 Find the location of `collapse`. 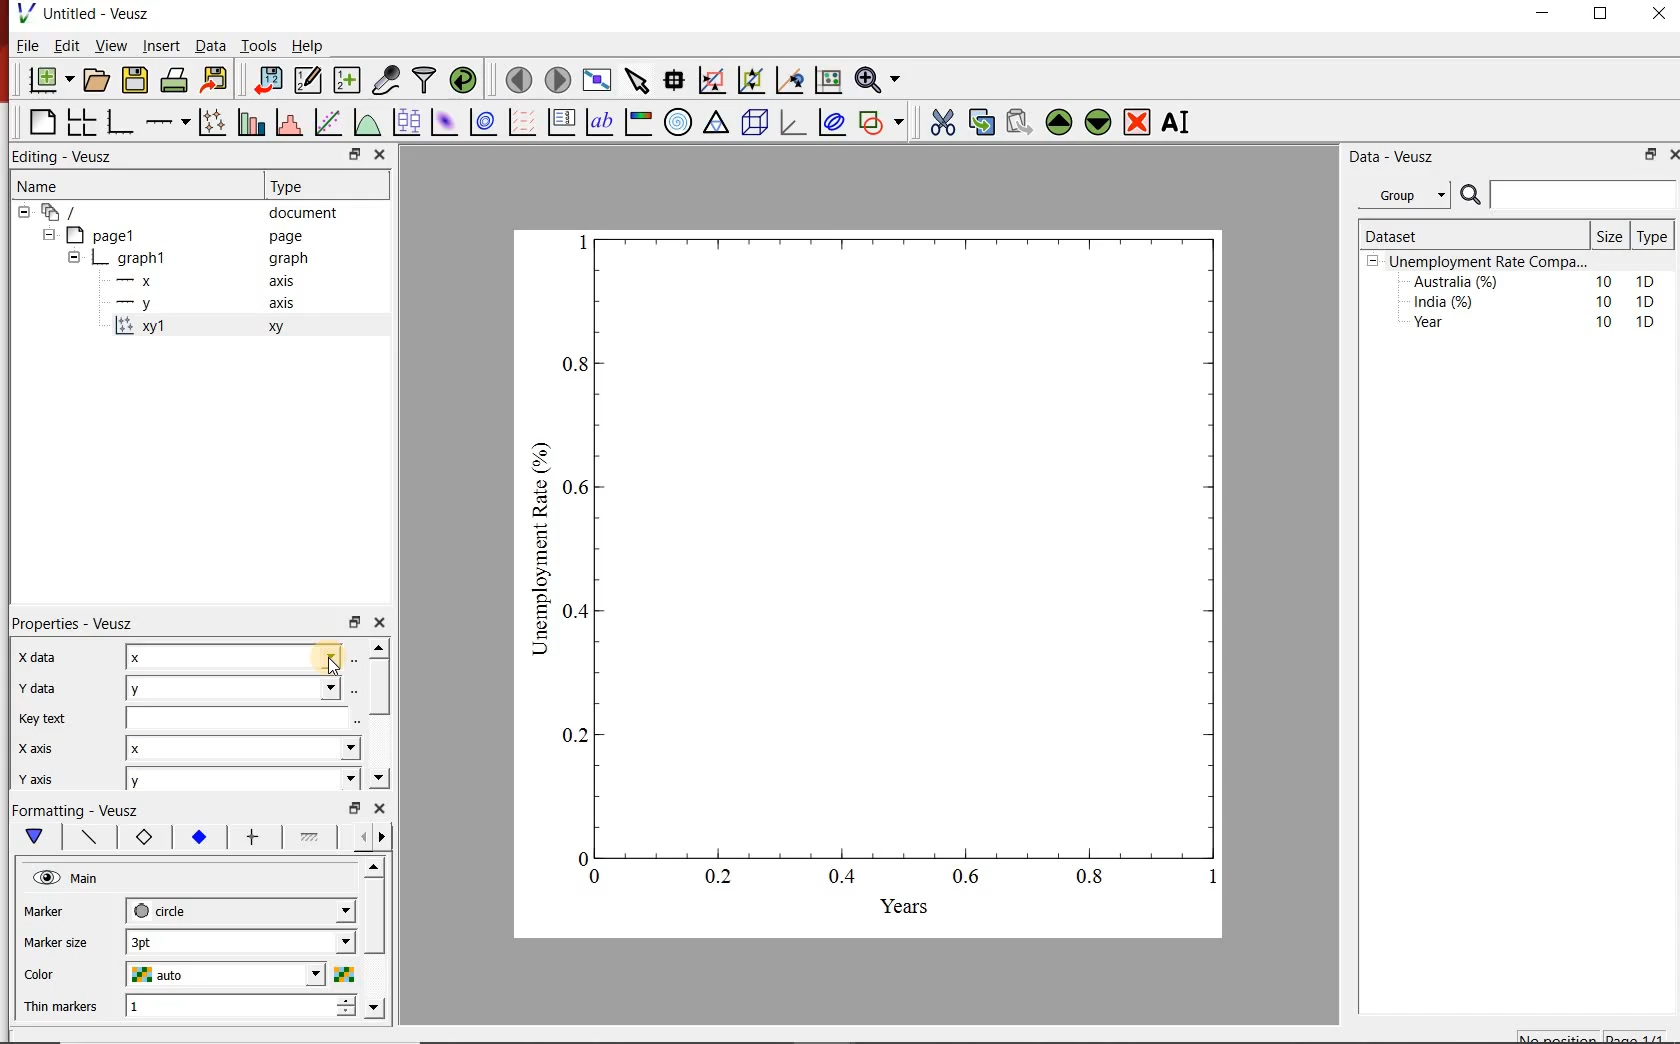

collapse is located at coordinates (73, 260).